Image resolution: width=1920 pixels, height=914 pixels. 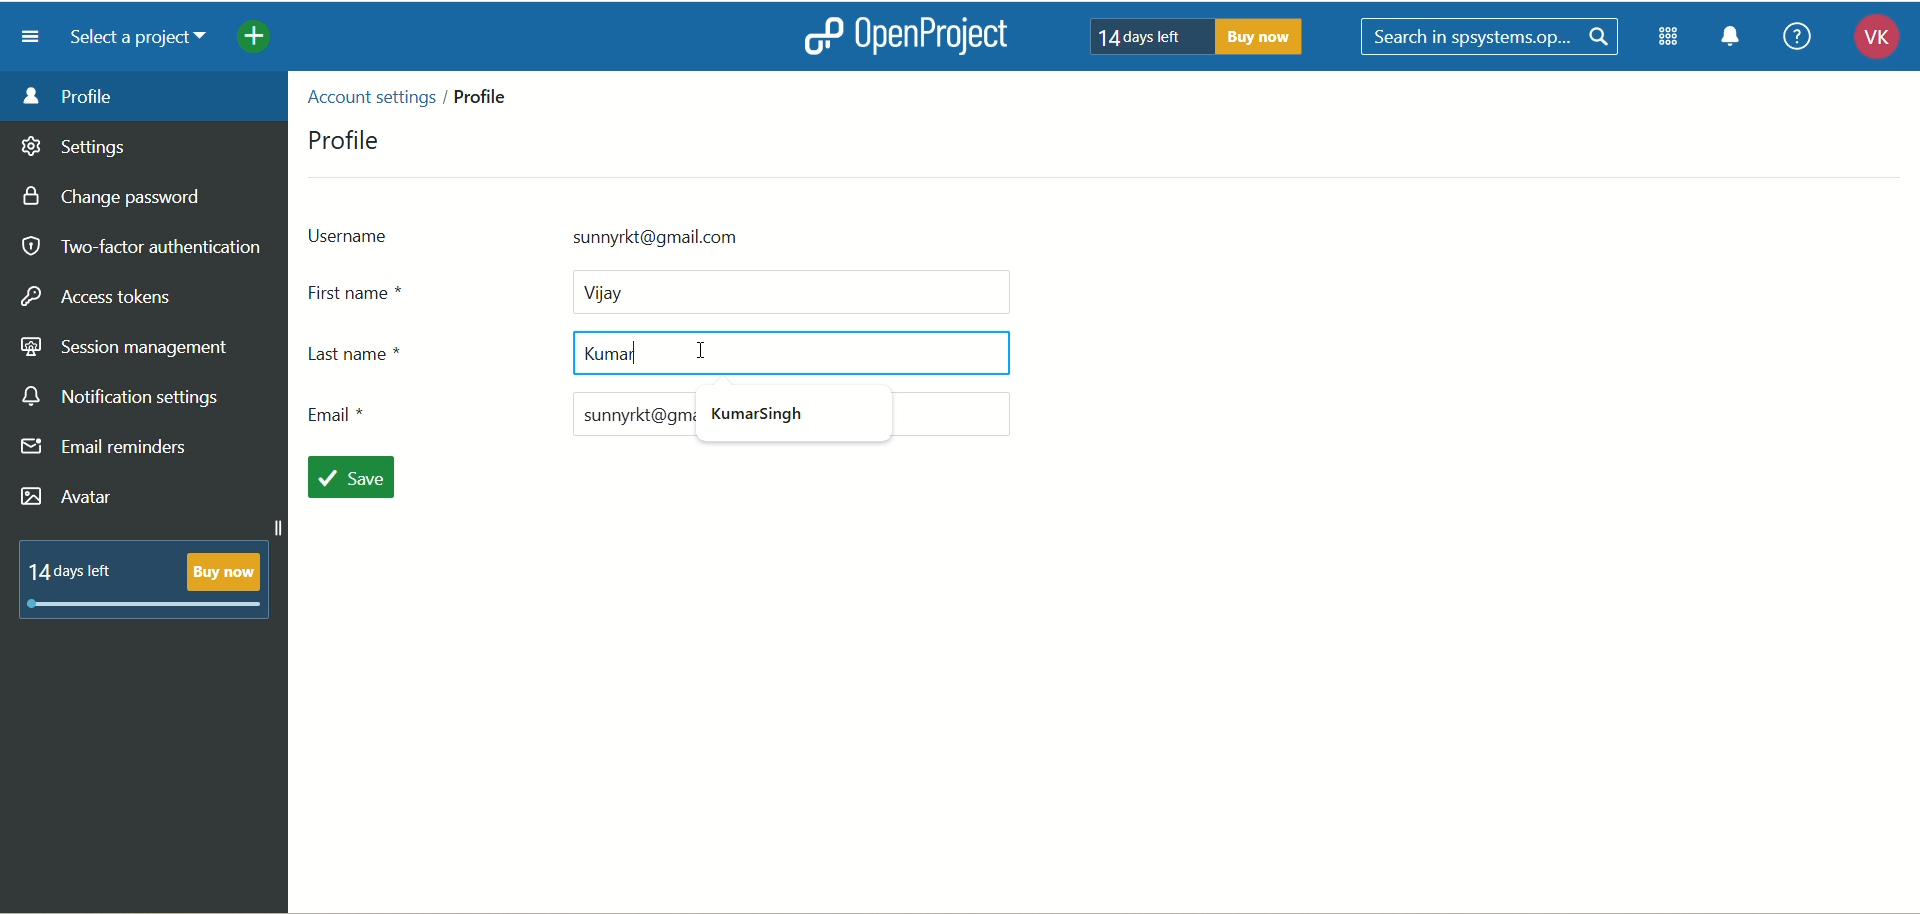 I want to click on session management, so click(x=125, y=349).